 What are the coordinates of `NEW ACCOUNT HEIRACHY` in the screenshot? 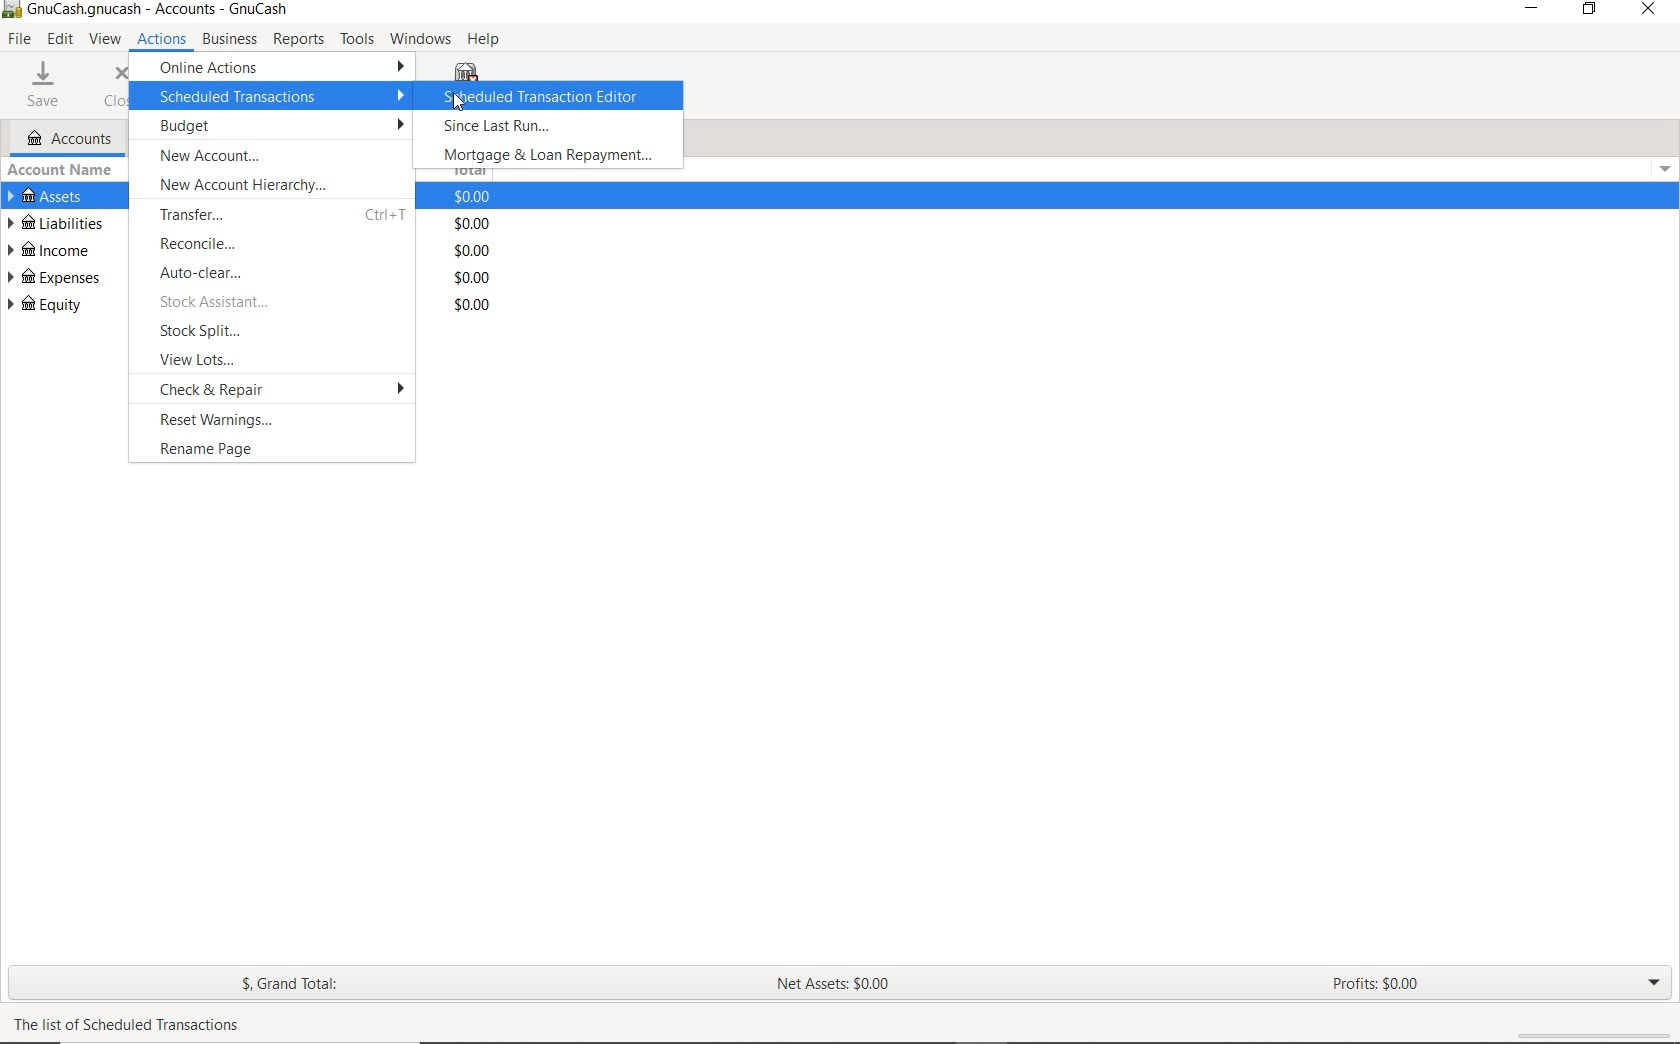 It's located at (277, 187).